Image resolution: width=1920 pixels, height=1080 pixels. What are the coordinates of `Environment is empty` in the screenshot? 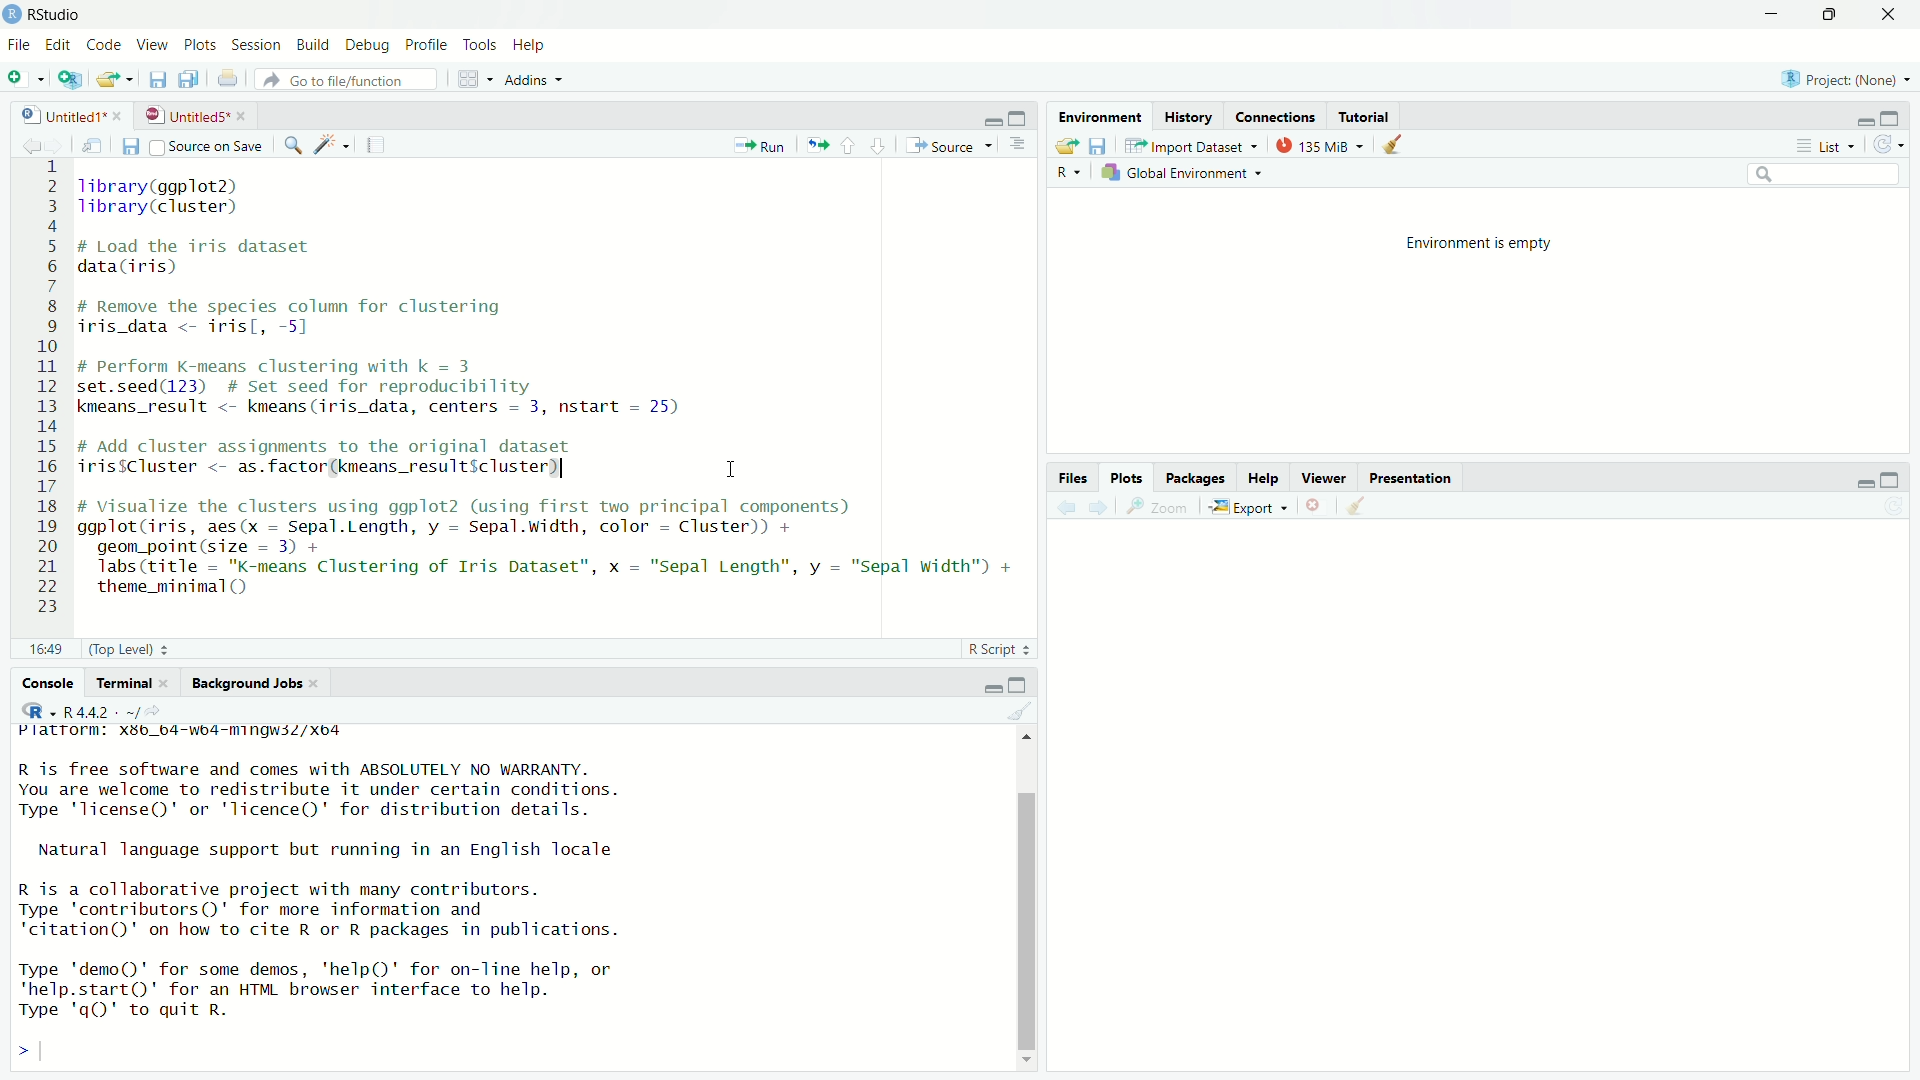 It's located at (1475, 244).